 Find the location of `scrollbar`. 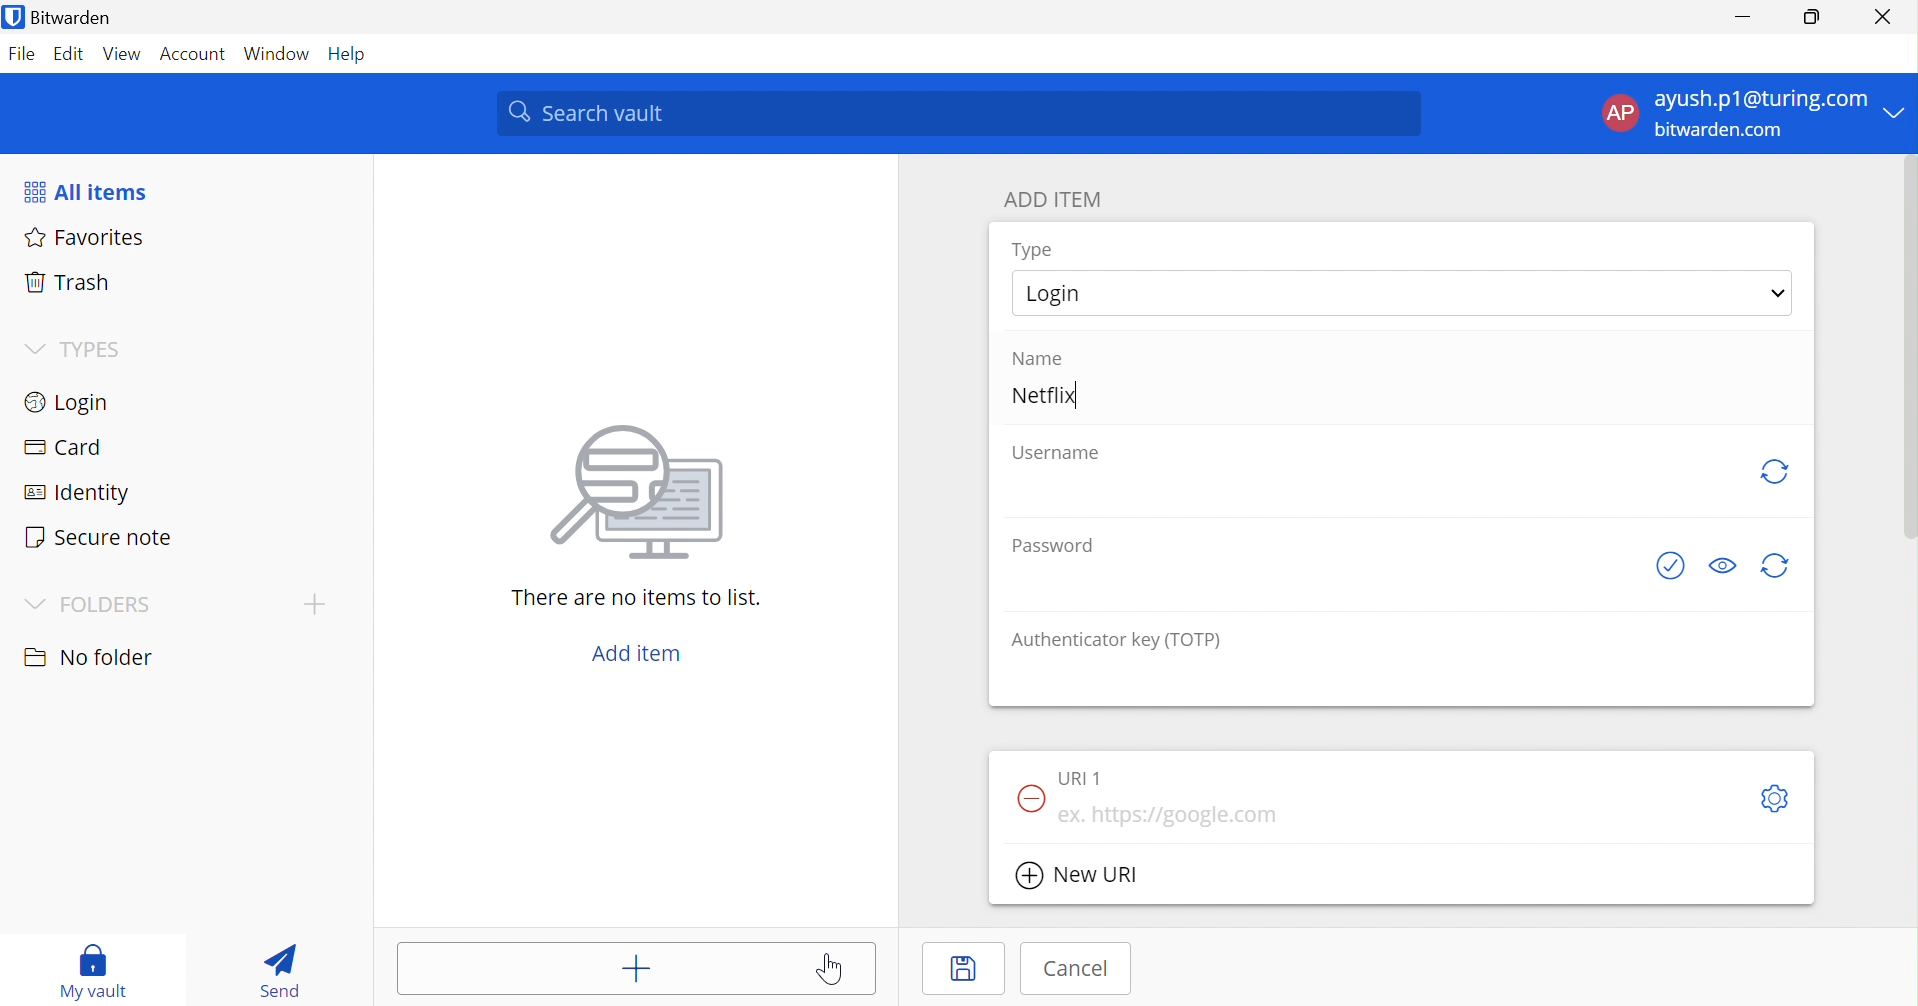

scrollbar is located at coordinates (1911, 346).